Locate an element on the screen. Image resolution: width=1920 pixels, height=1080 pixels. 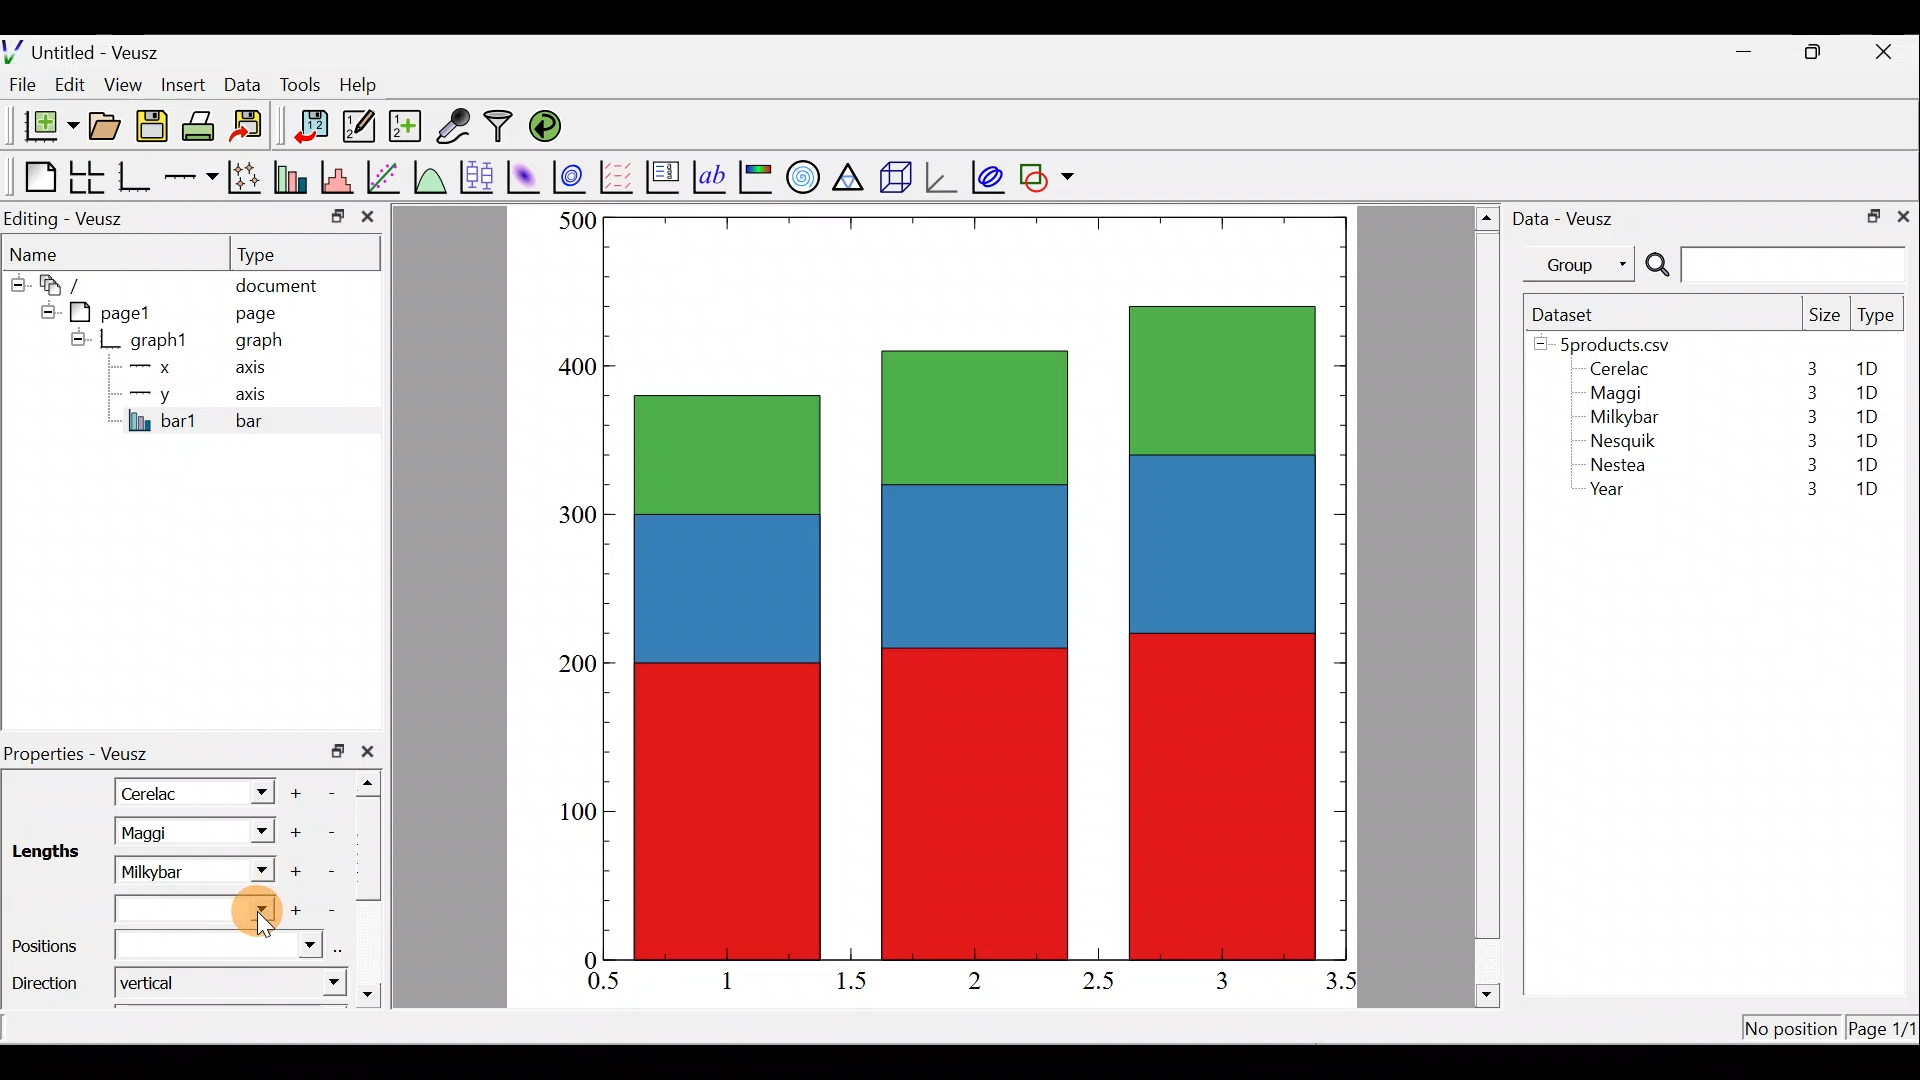
Tools is located at coordinates (299, 83).